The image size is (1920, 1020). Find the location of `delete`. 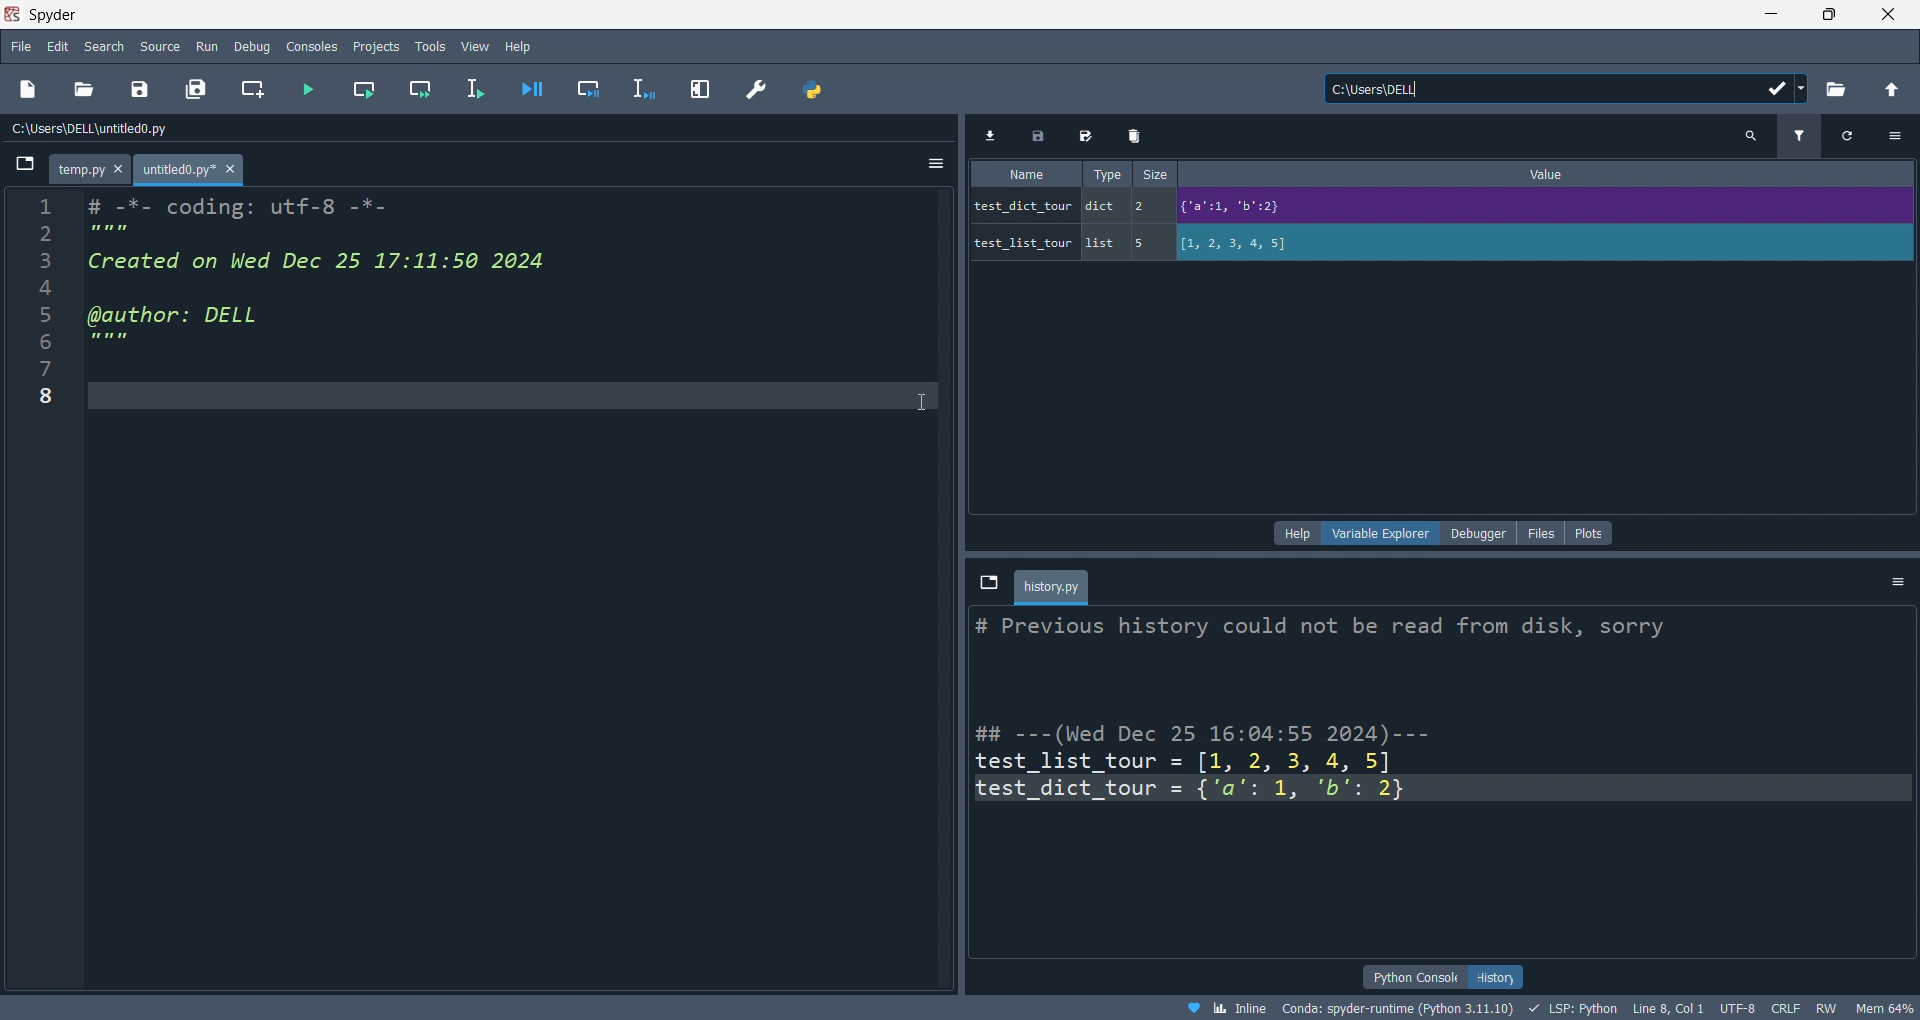

delete is located at coordinates (1136, 136).